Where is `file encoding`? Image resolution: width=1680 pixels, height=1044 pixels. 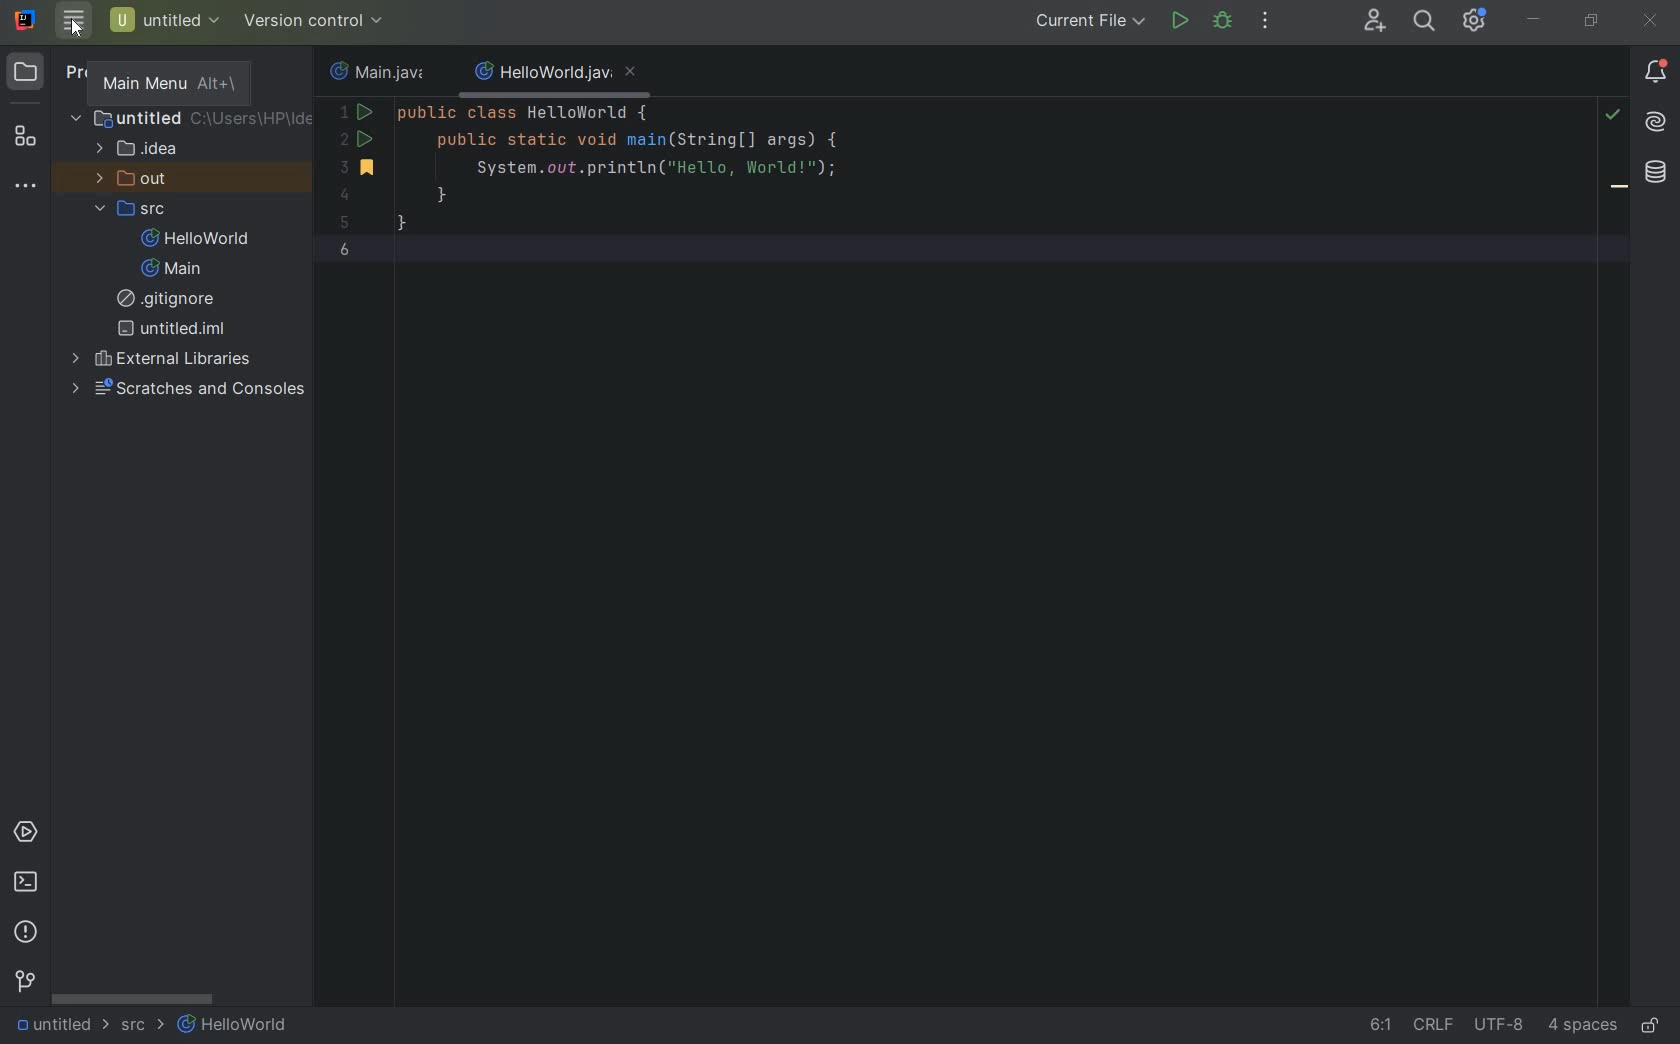 file encoding is located at coordinates (1500, 1026).